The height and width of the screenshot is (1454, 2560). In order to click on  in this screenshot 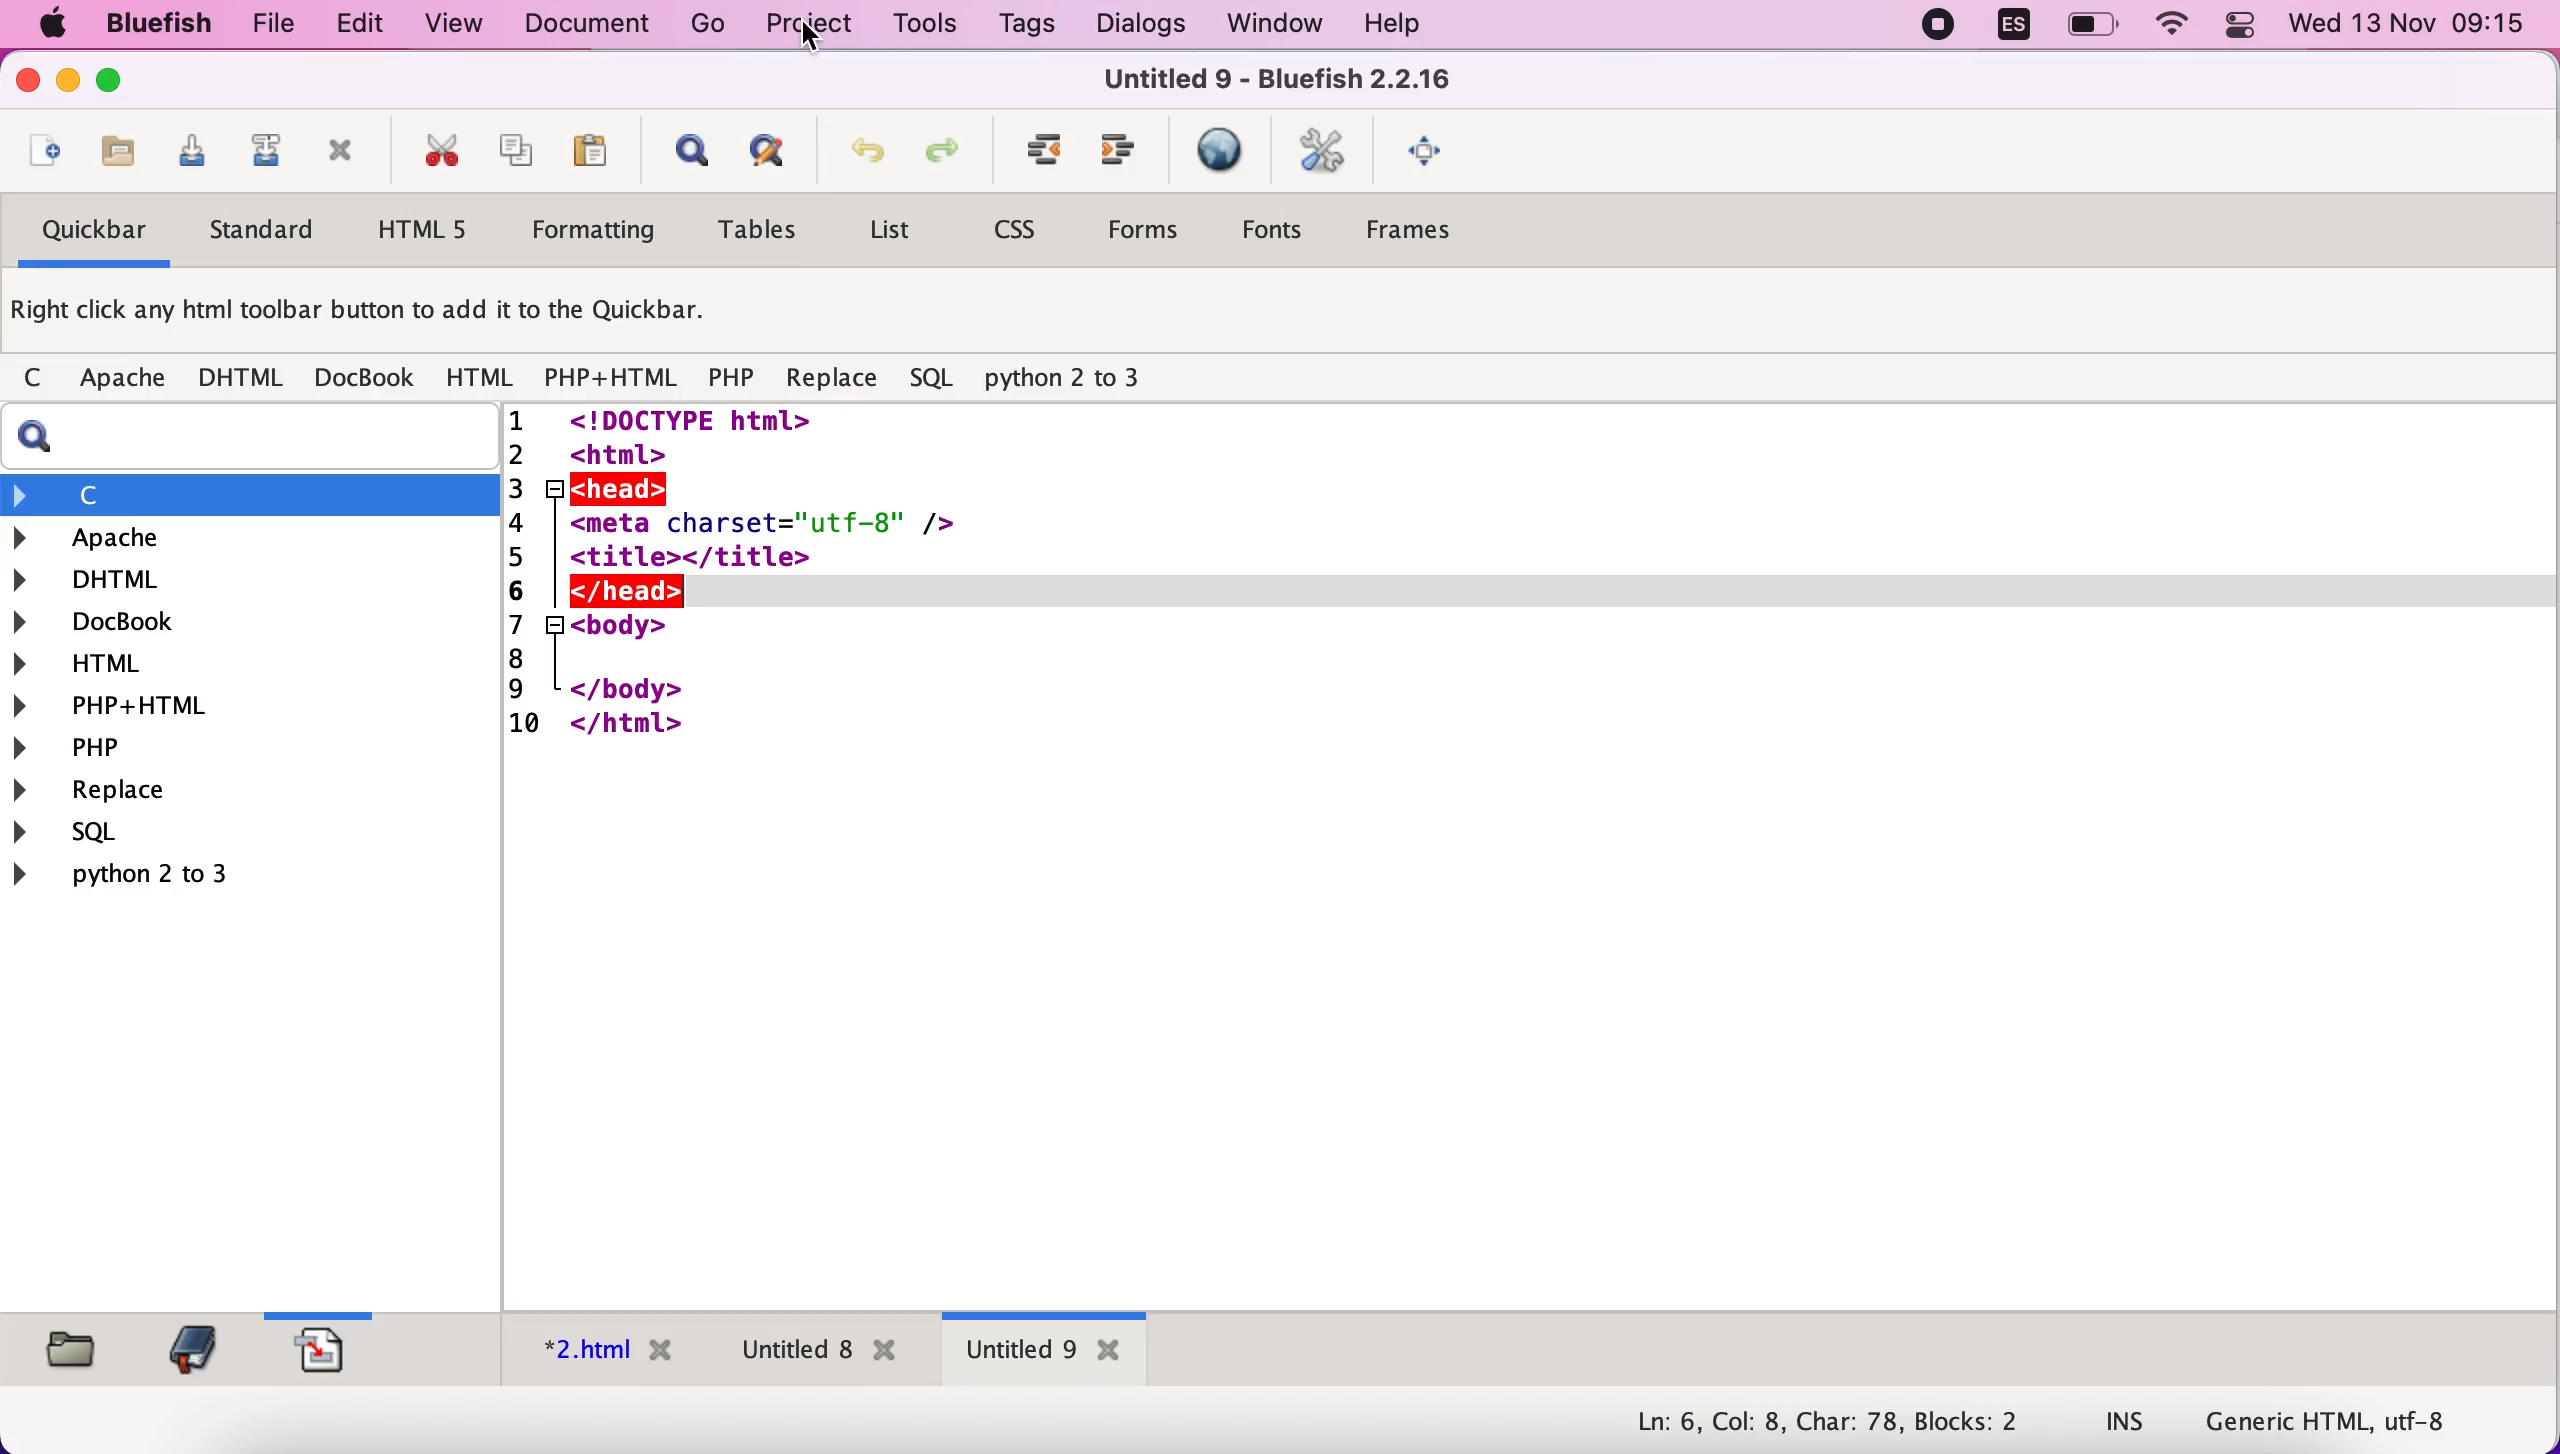, I will do `click(334, 151)`.